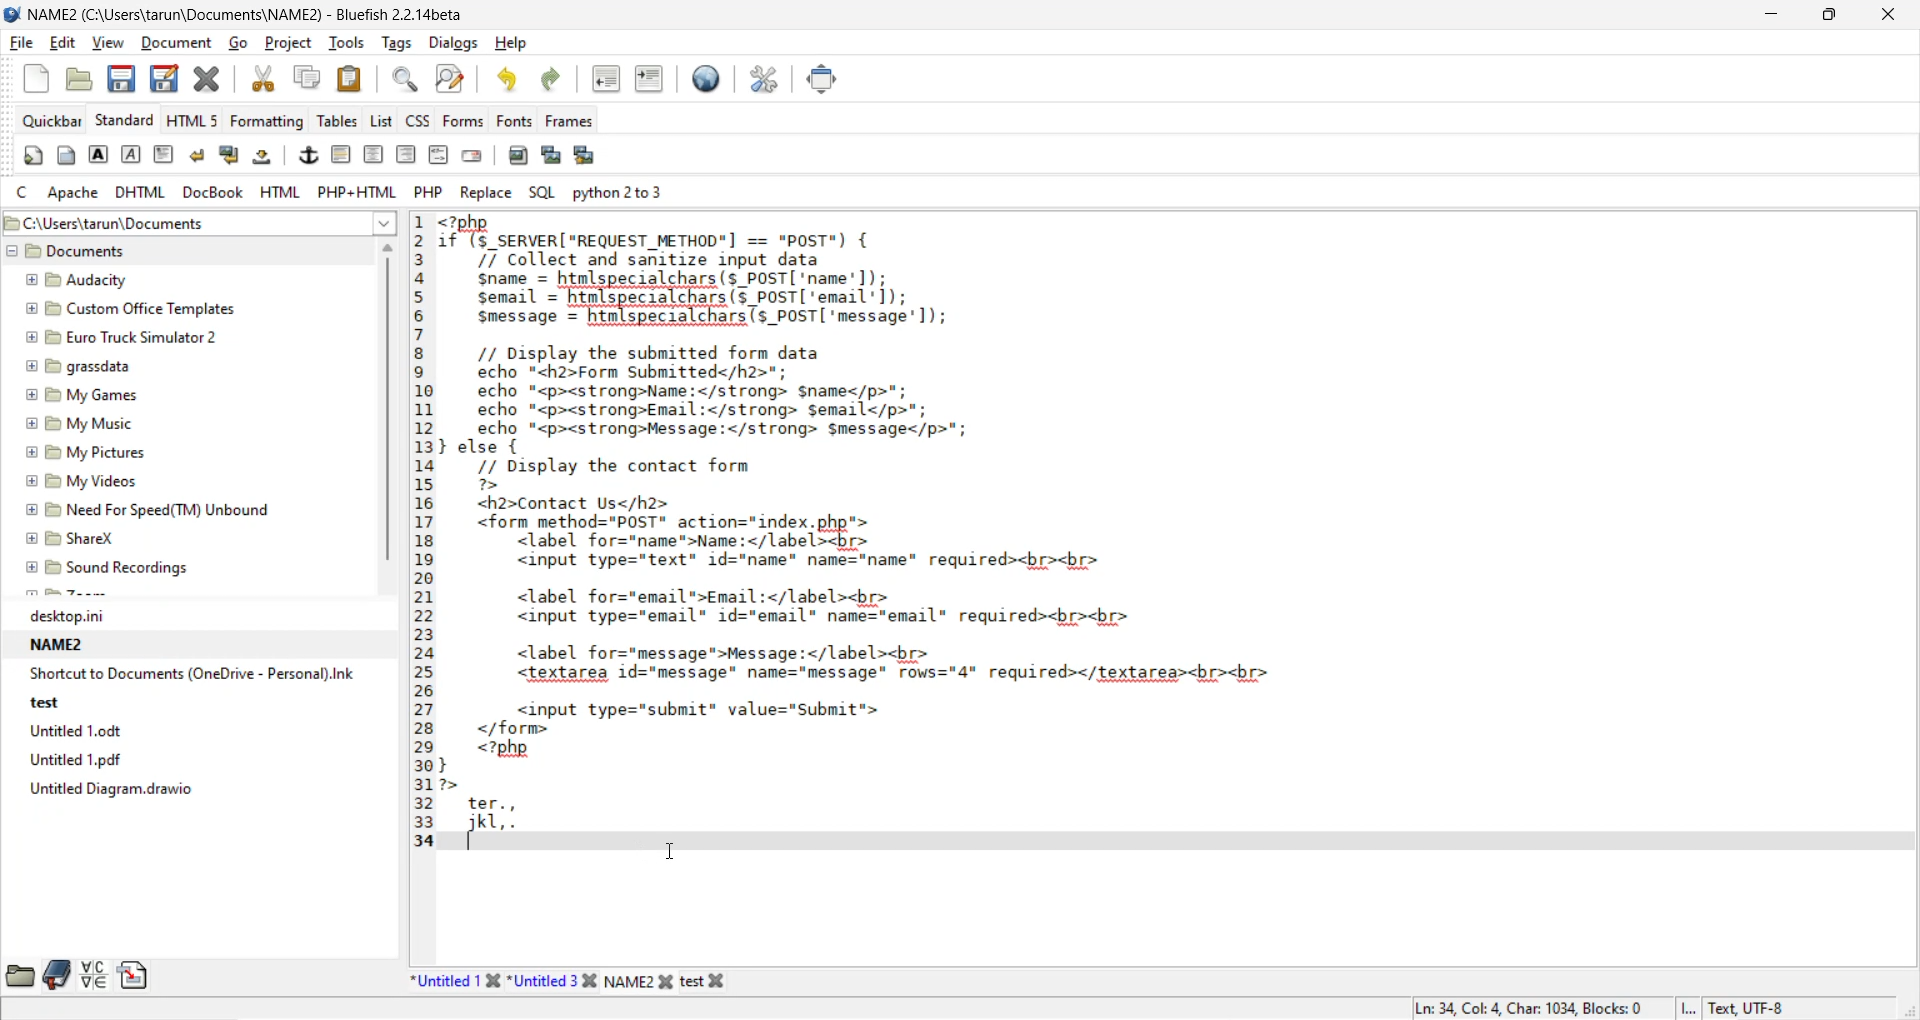  Describe the element at coordinates (243, 45) in the screenshot. I see `go` at that location.